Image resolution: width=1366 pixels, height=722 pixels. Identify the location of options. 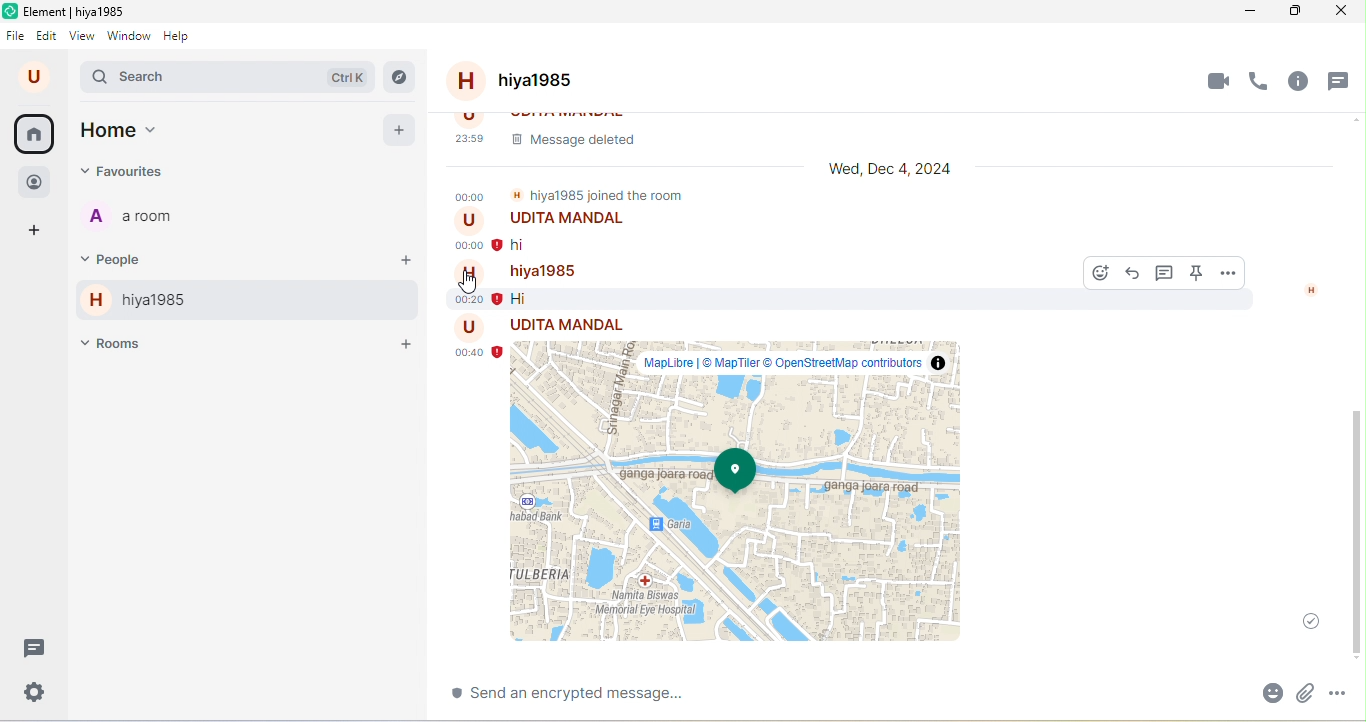
(1229, 273).